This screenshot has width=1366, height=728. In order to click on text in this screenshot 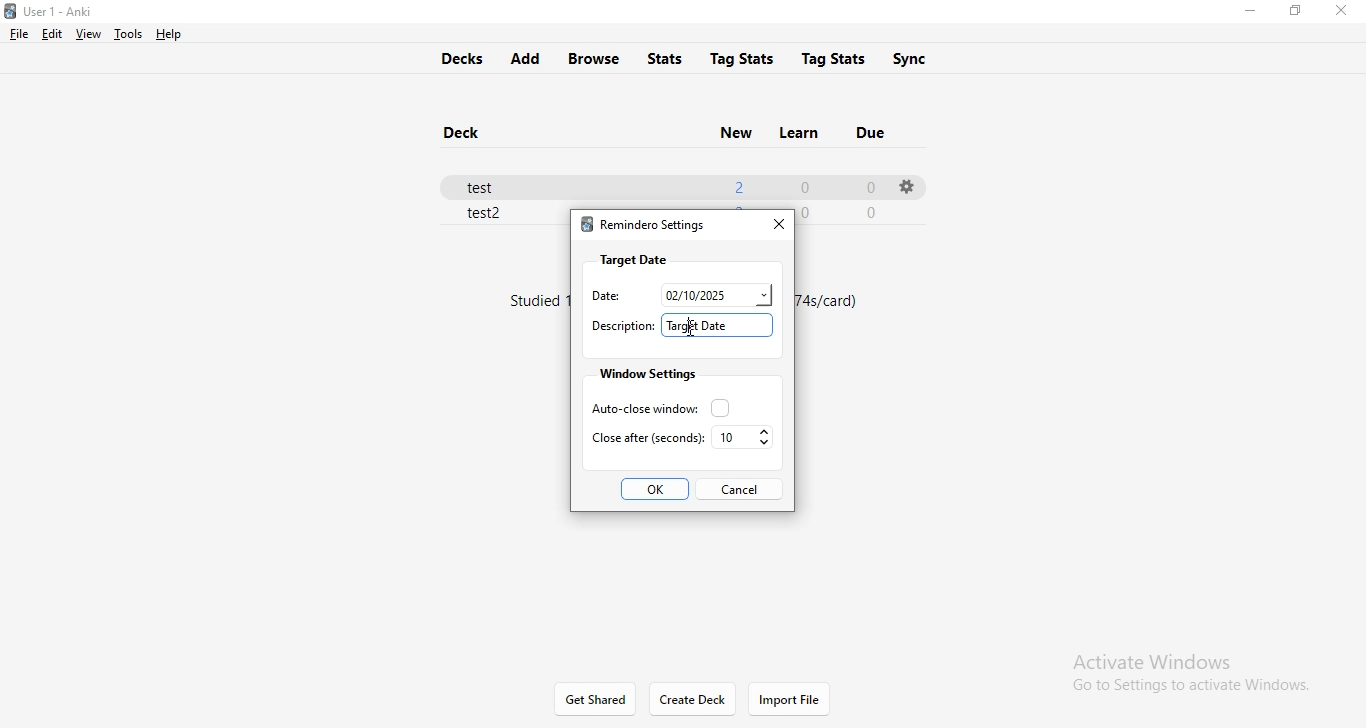, I will do `click(539, 301)`.